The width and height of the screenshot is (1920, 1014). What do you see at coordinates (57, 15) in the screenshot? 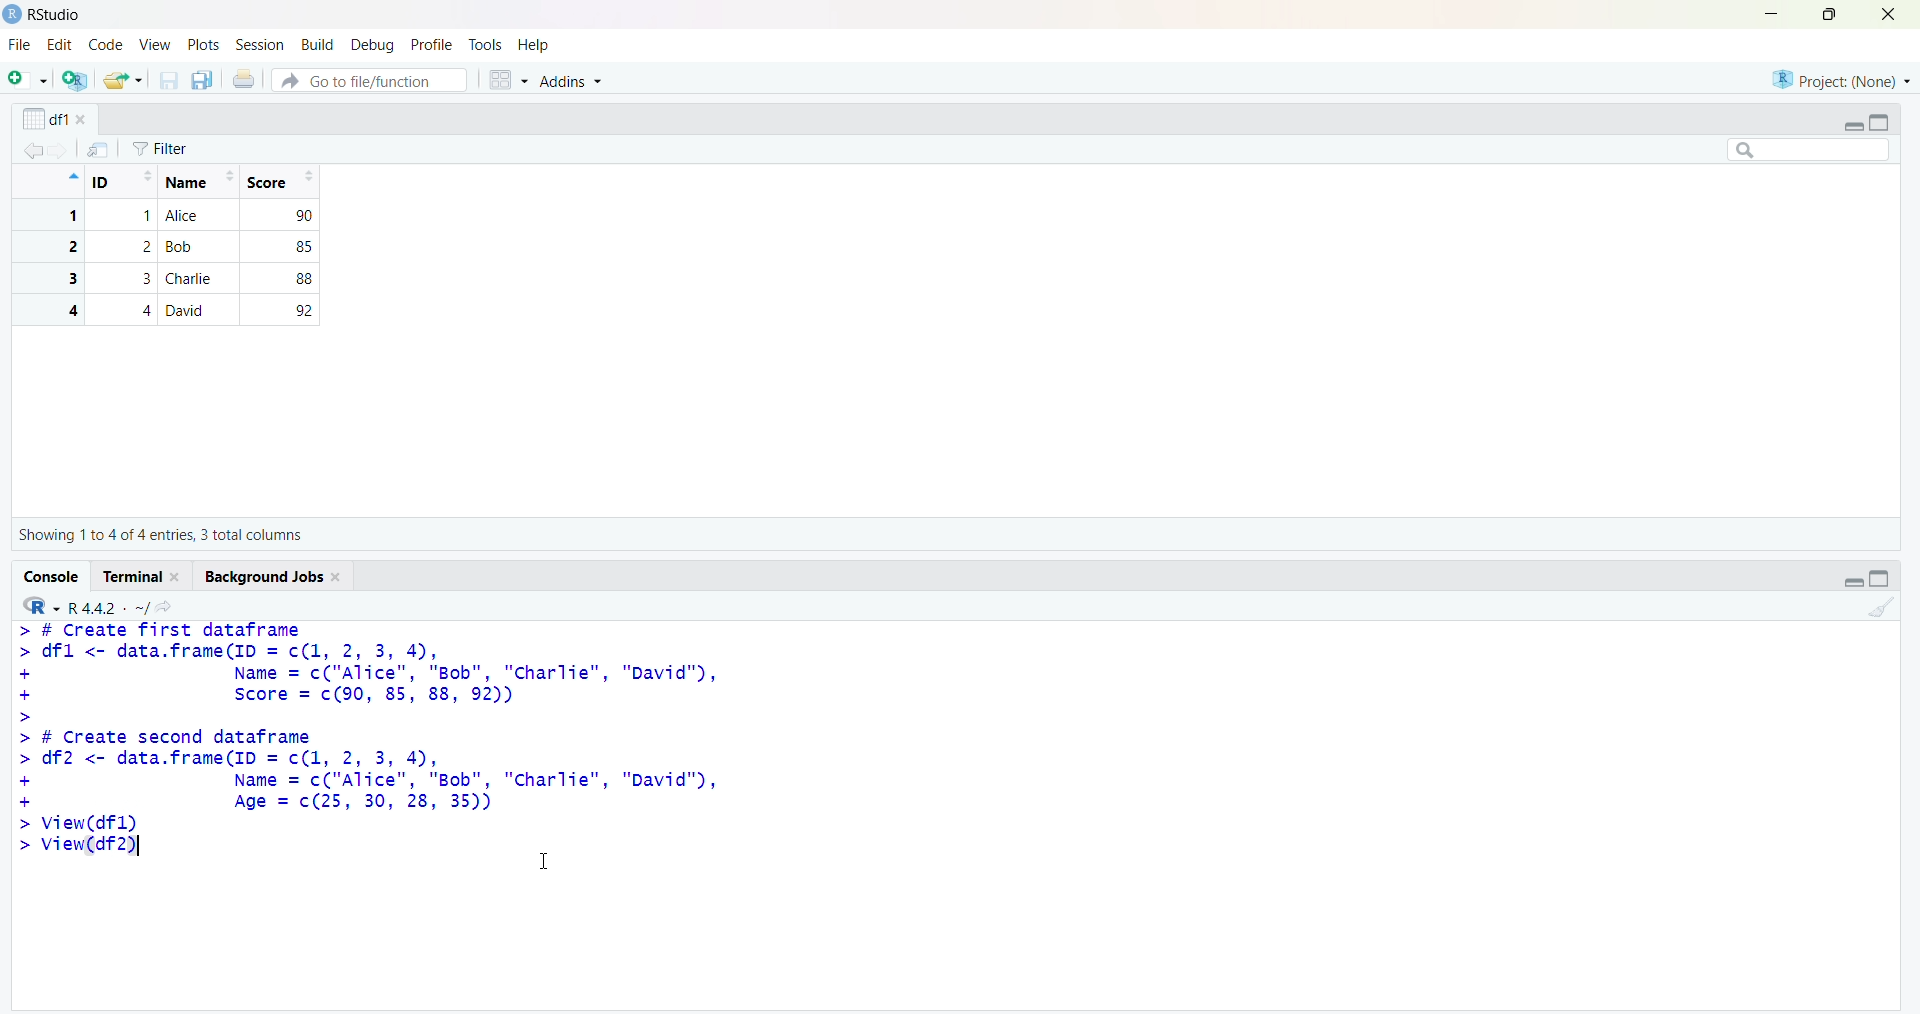
I see `RStudio` at bounding box center [57, 15].